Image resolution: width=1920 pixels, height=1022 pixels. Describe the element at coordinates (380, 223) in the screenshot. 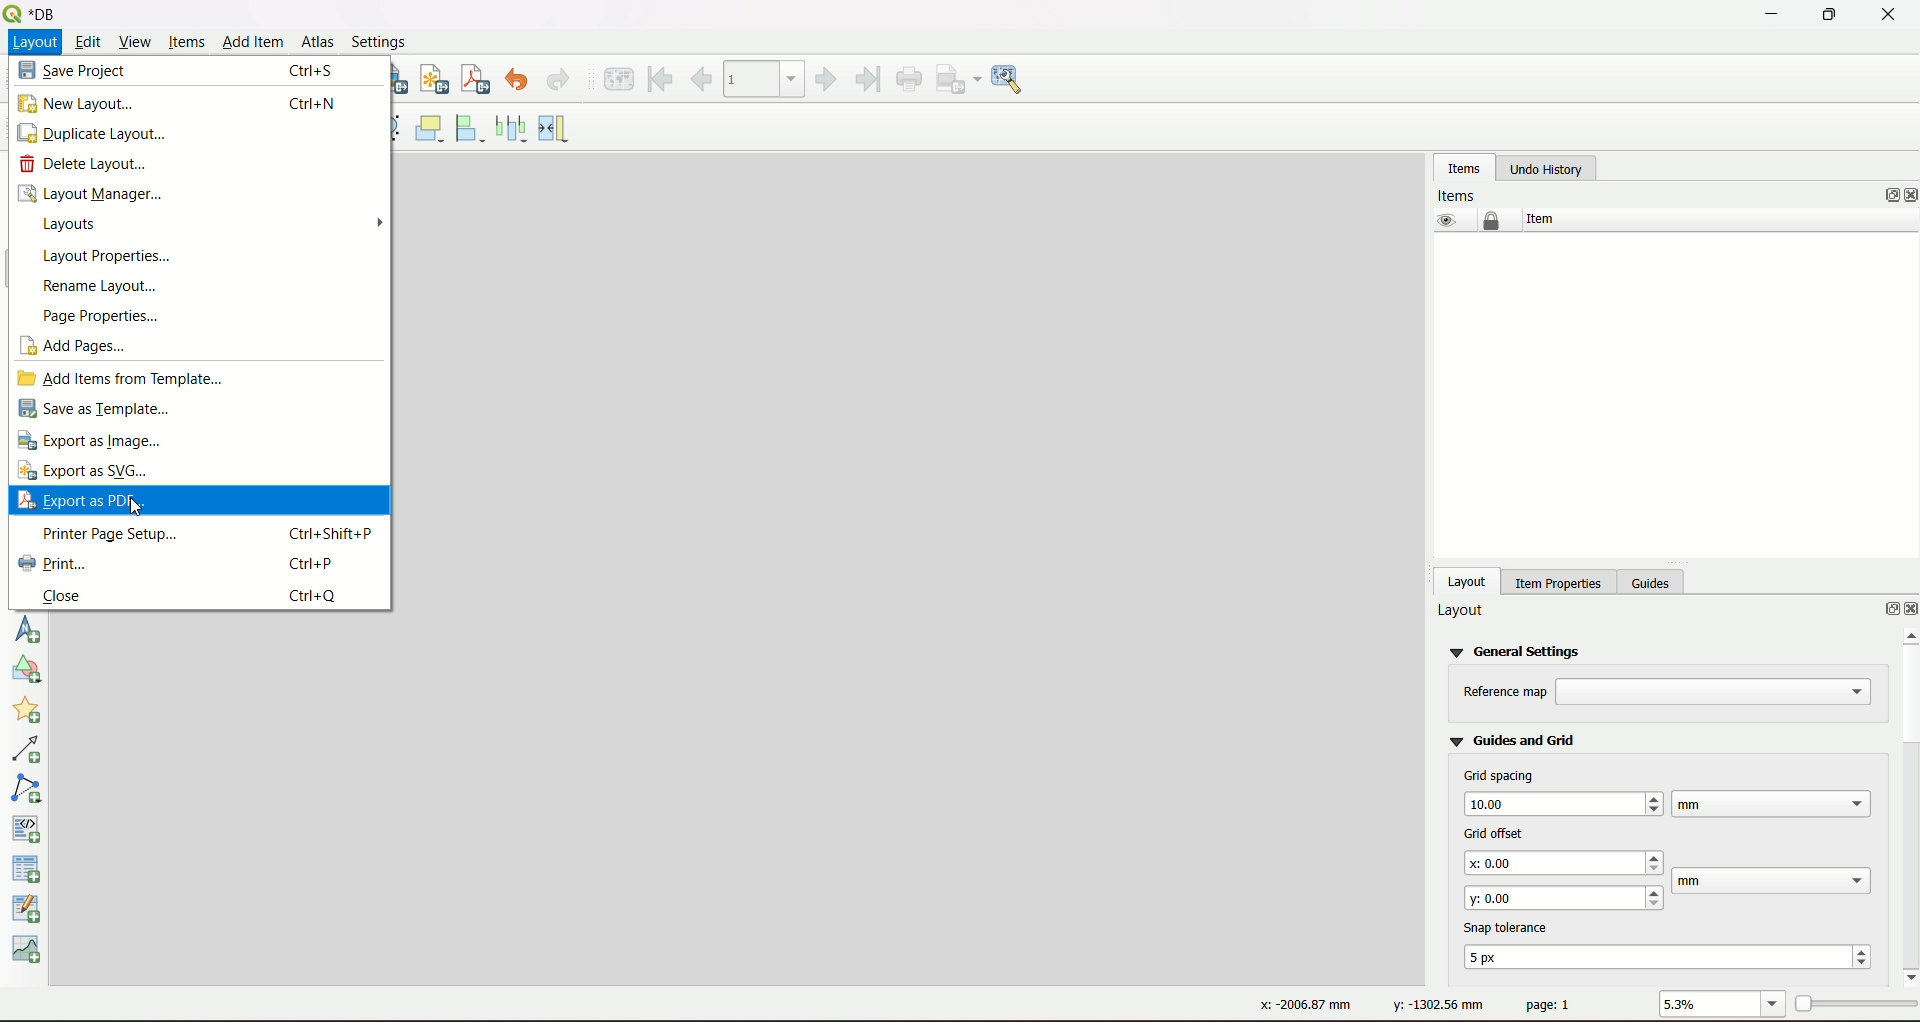

I see `arrow` at that location.